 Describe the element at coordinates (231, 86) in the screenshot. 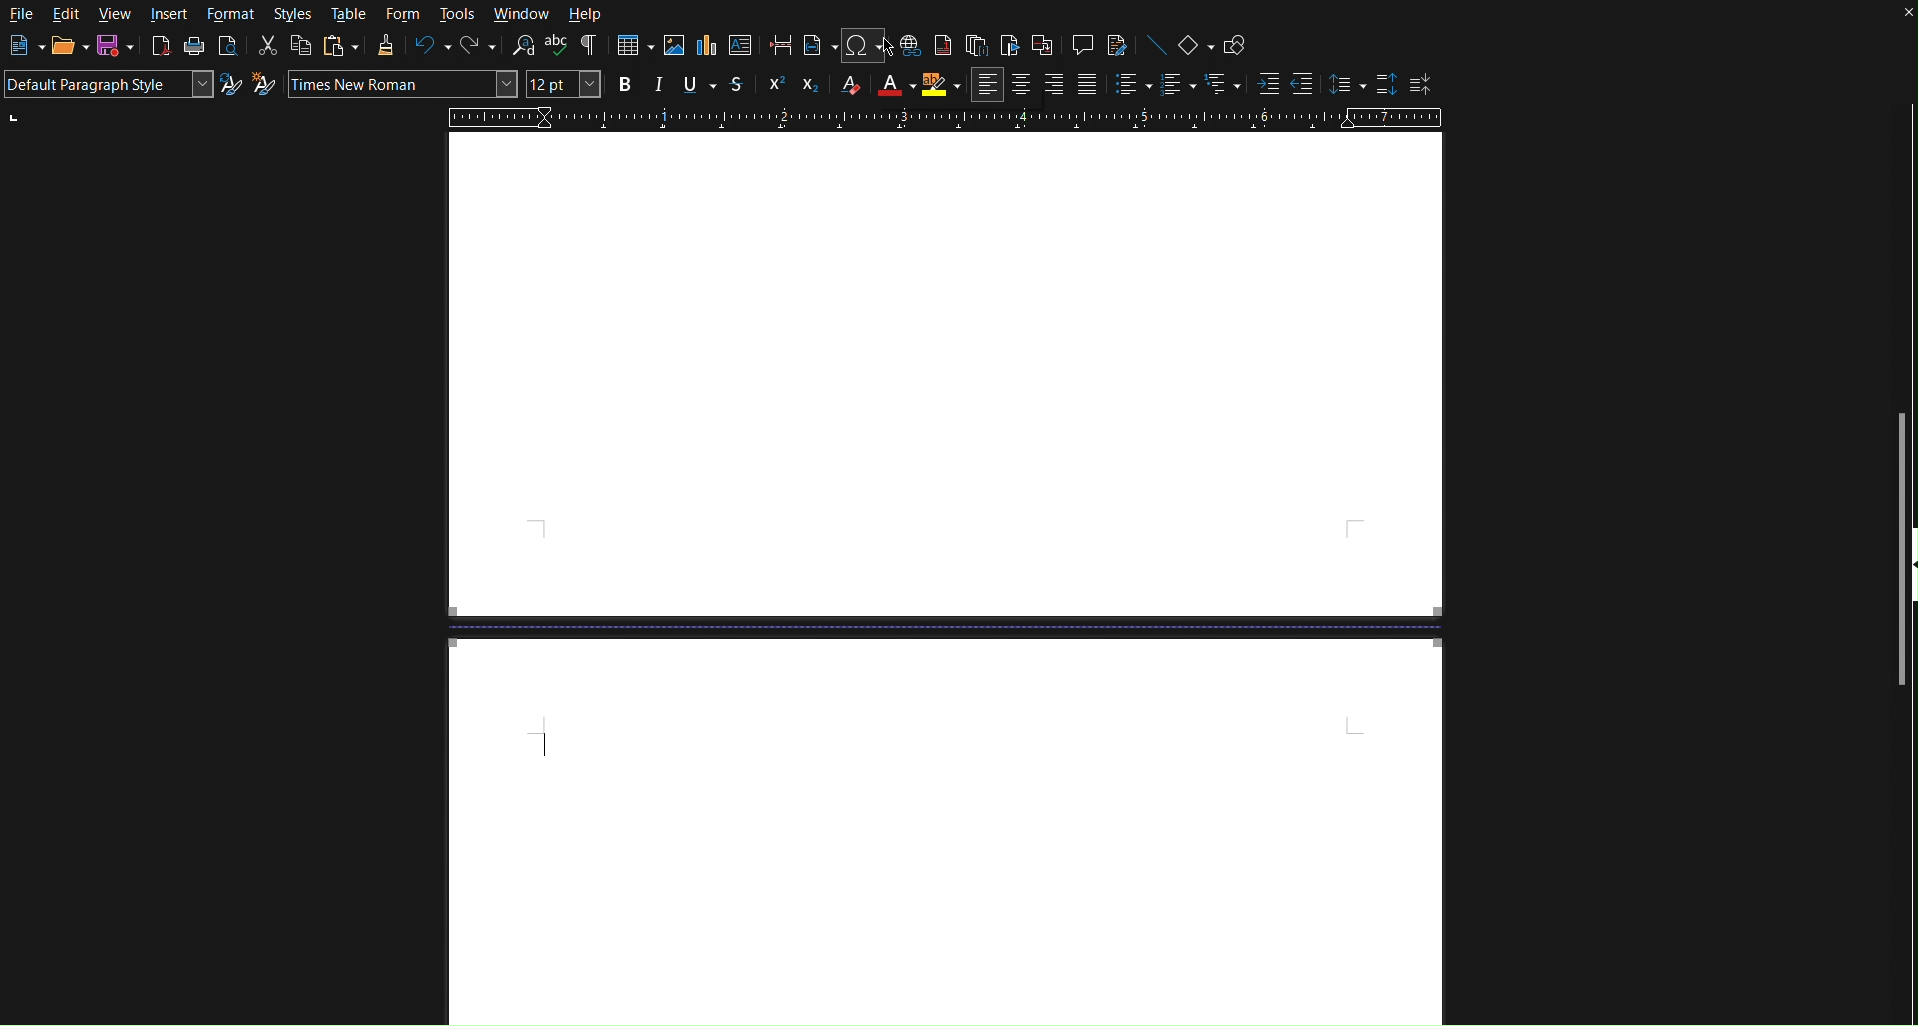

I see `Update Style` at that location.